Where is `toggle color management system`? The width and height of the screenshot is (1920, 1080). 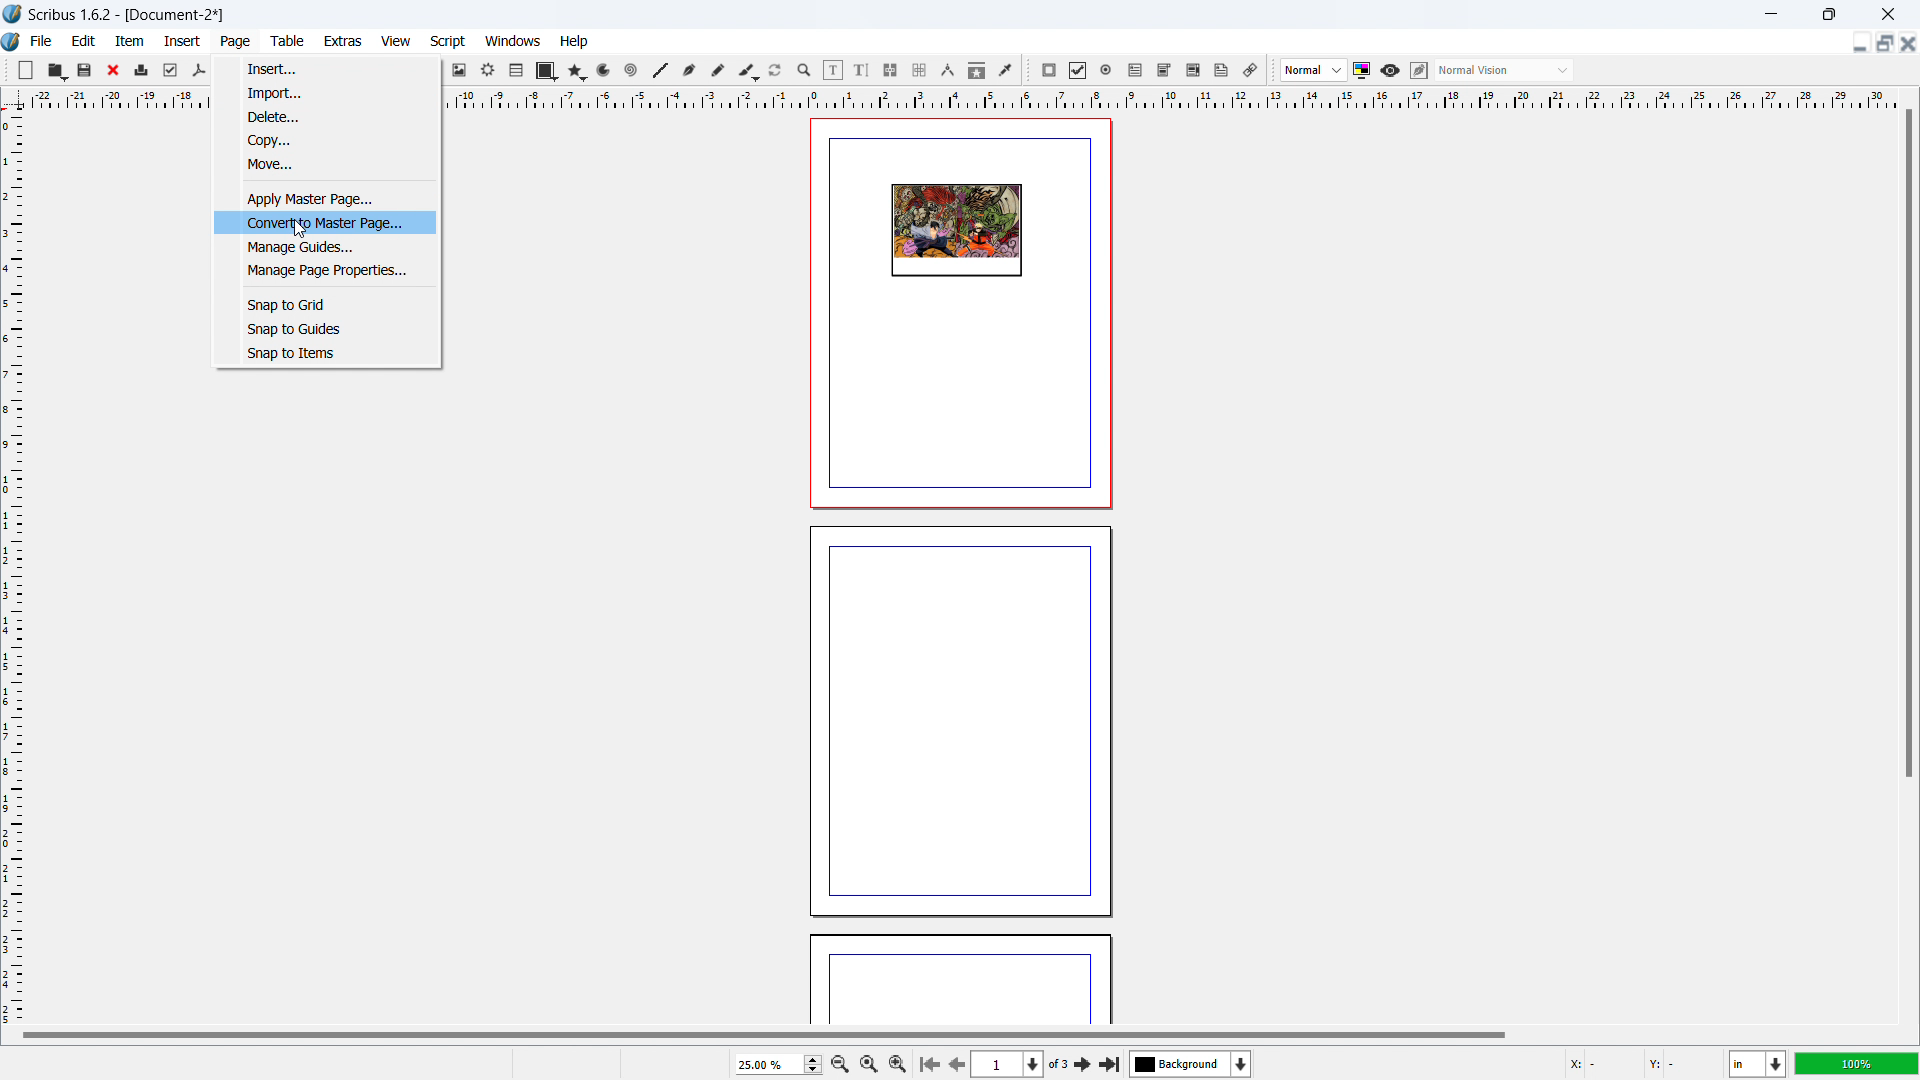 toggle color management system is located at coordinates (1363, 70).